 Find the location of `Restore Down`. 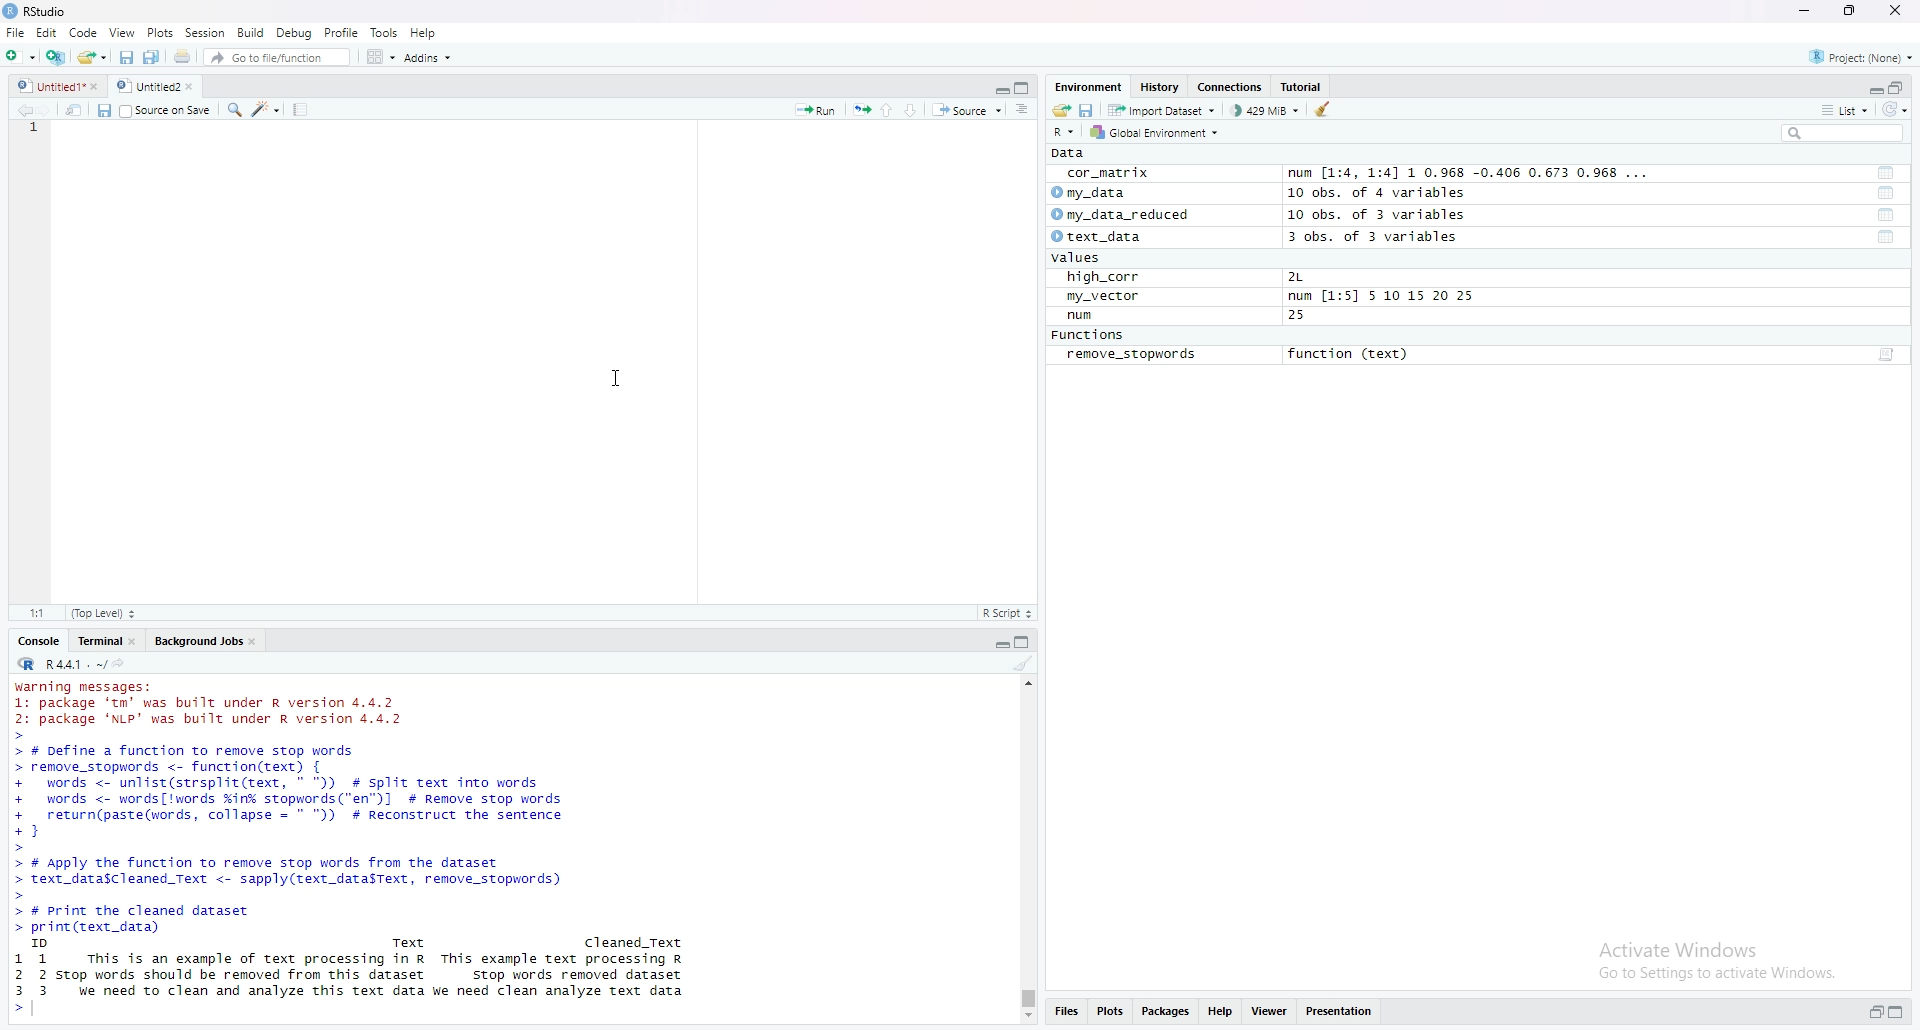

Restore Down is located at coordinates (1850, 10).